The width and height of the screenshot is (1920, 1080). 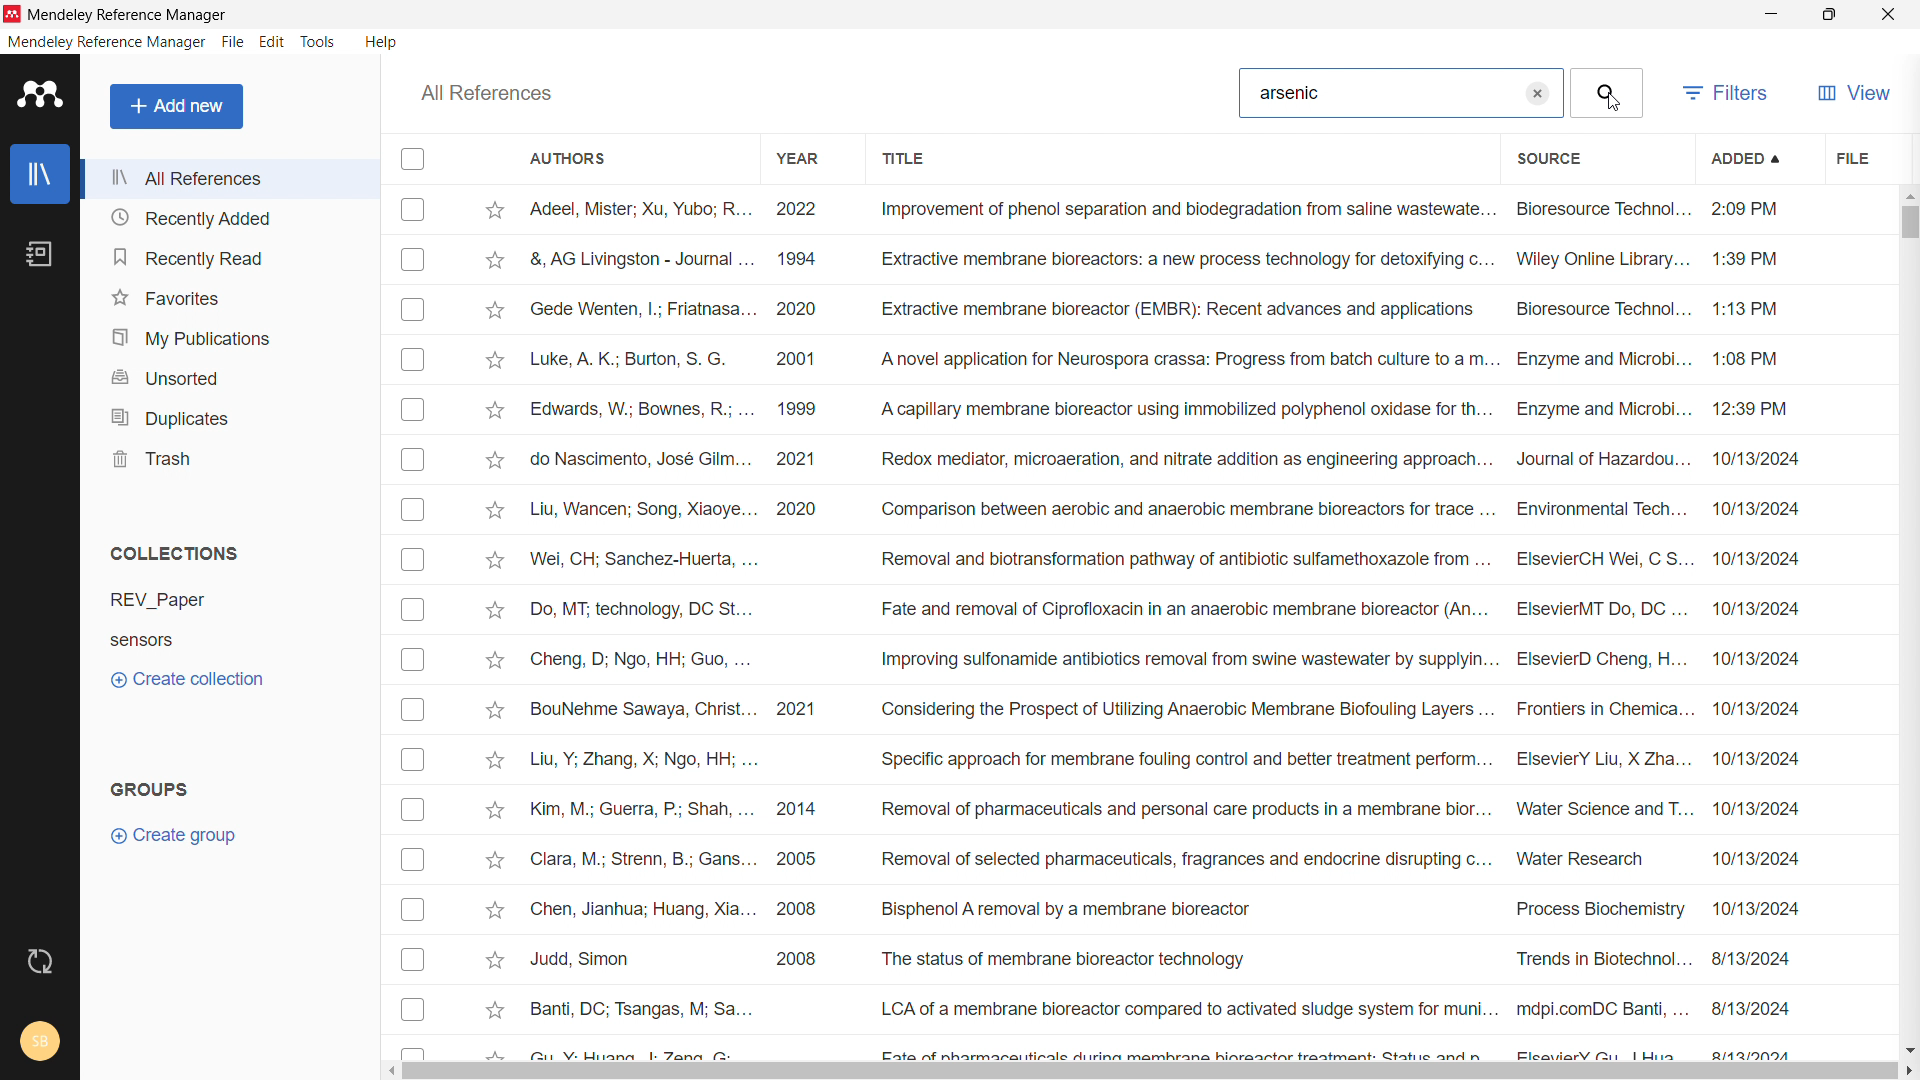 What do you see at coordinates (494, 657) in the screenshot?
I see `Add to favorites` at bounding box center [494, 657].